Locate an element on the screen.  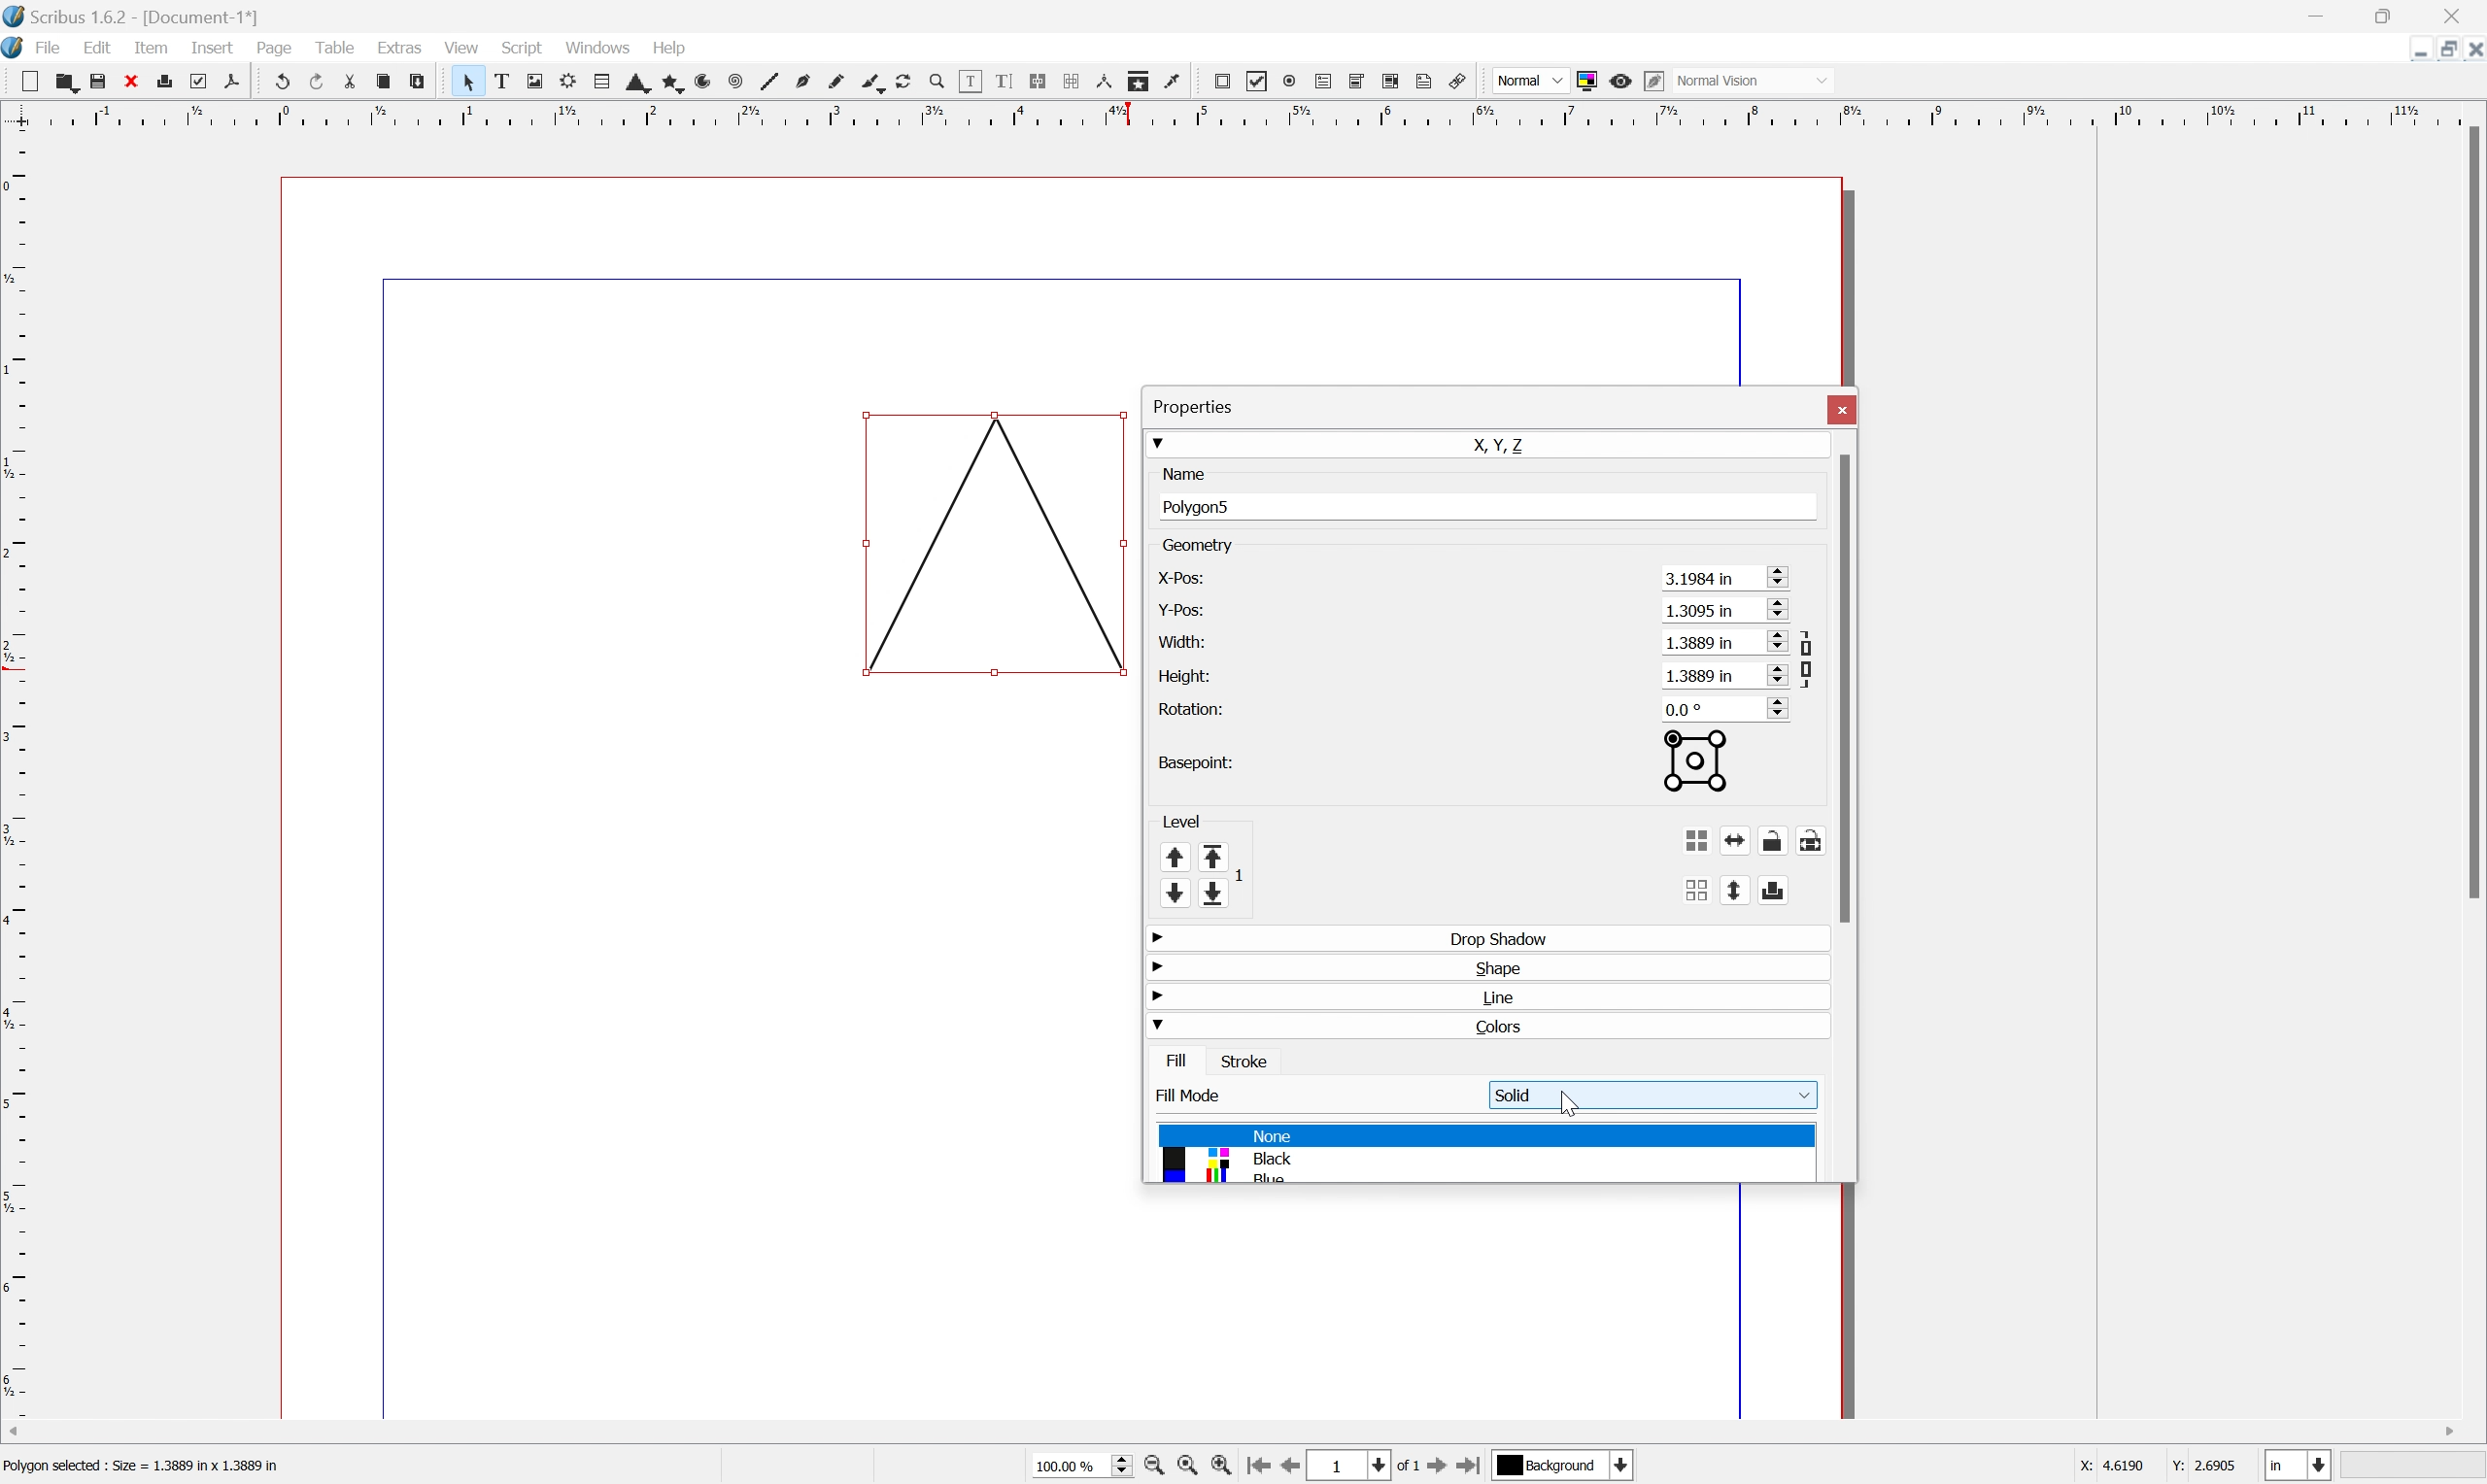
View is located at coordinates (465, 47).